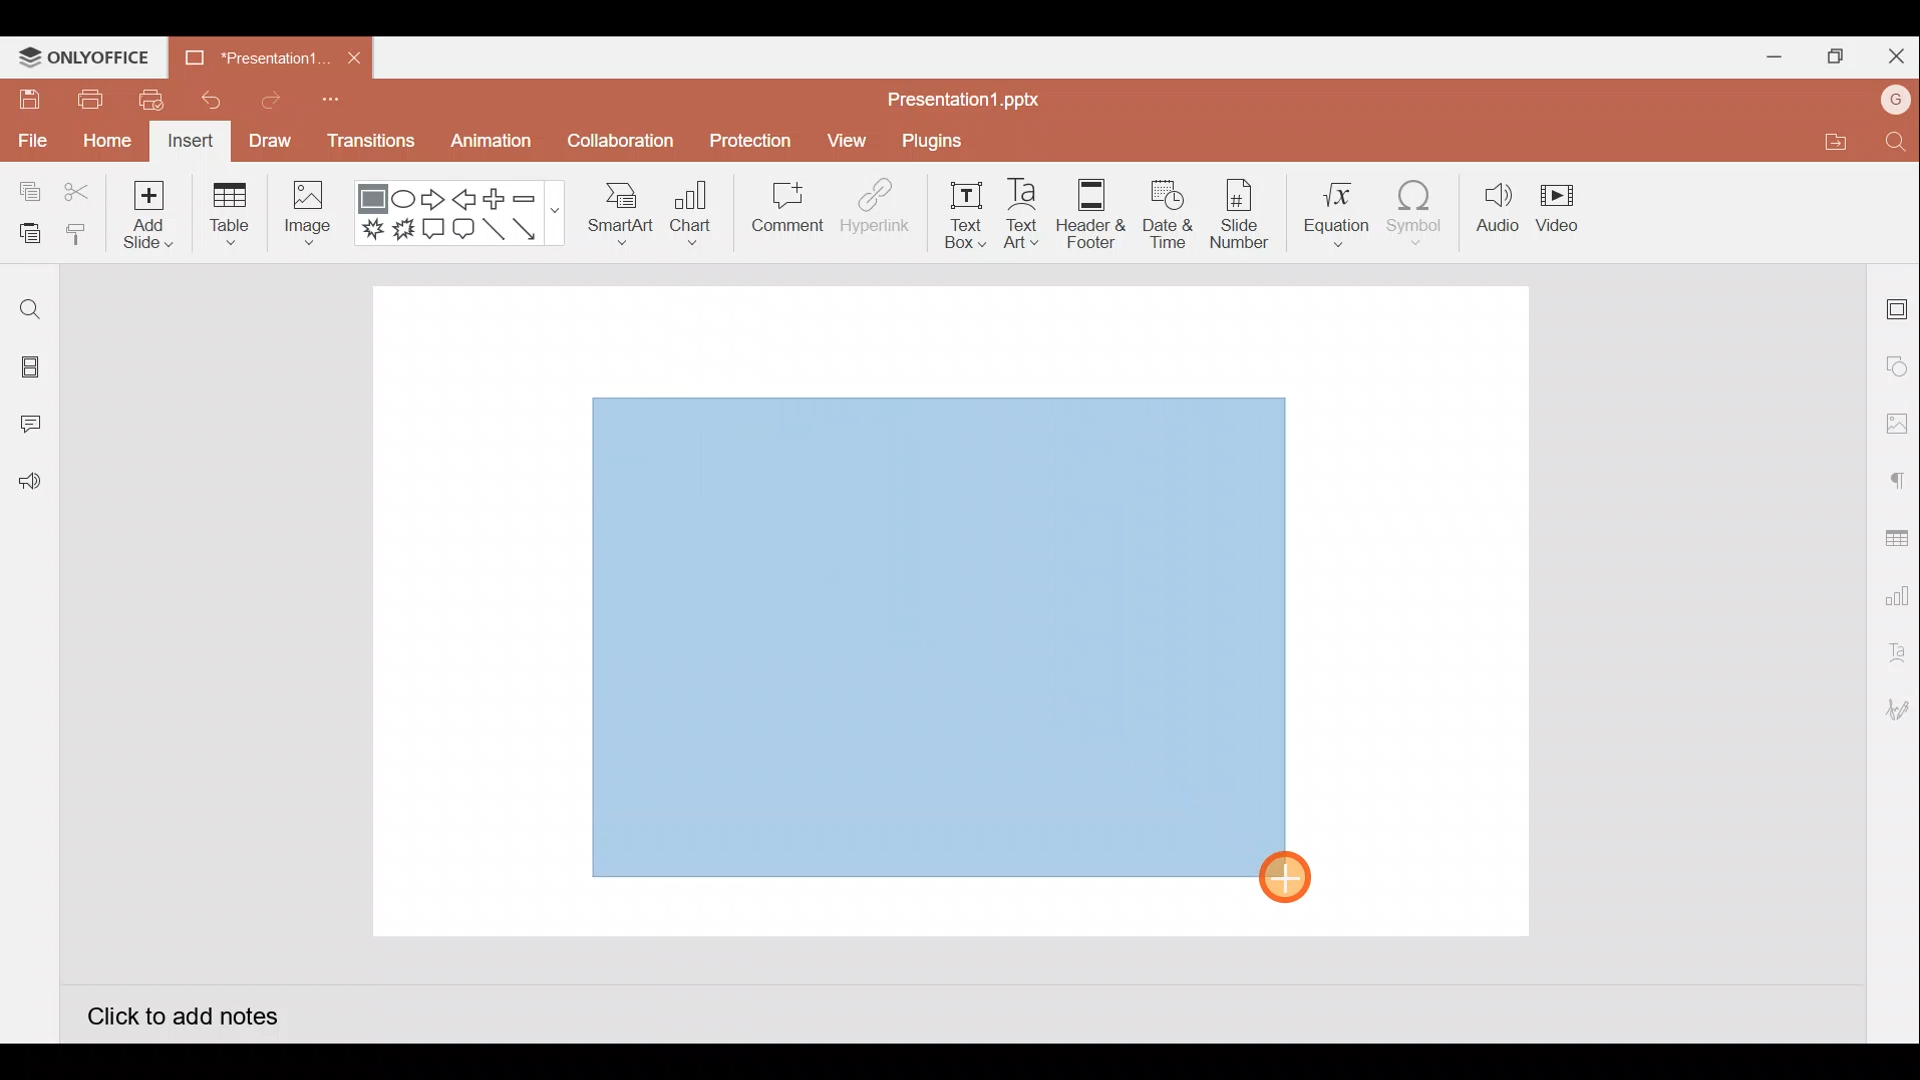 Image resolution: width=1920 pixels, height=1080 pixels. Describe the element at coordinates (145, 100) in the screenshot. I see `Quick print` at that location.